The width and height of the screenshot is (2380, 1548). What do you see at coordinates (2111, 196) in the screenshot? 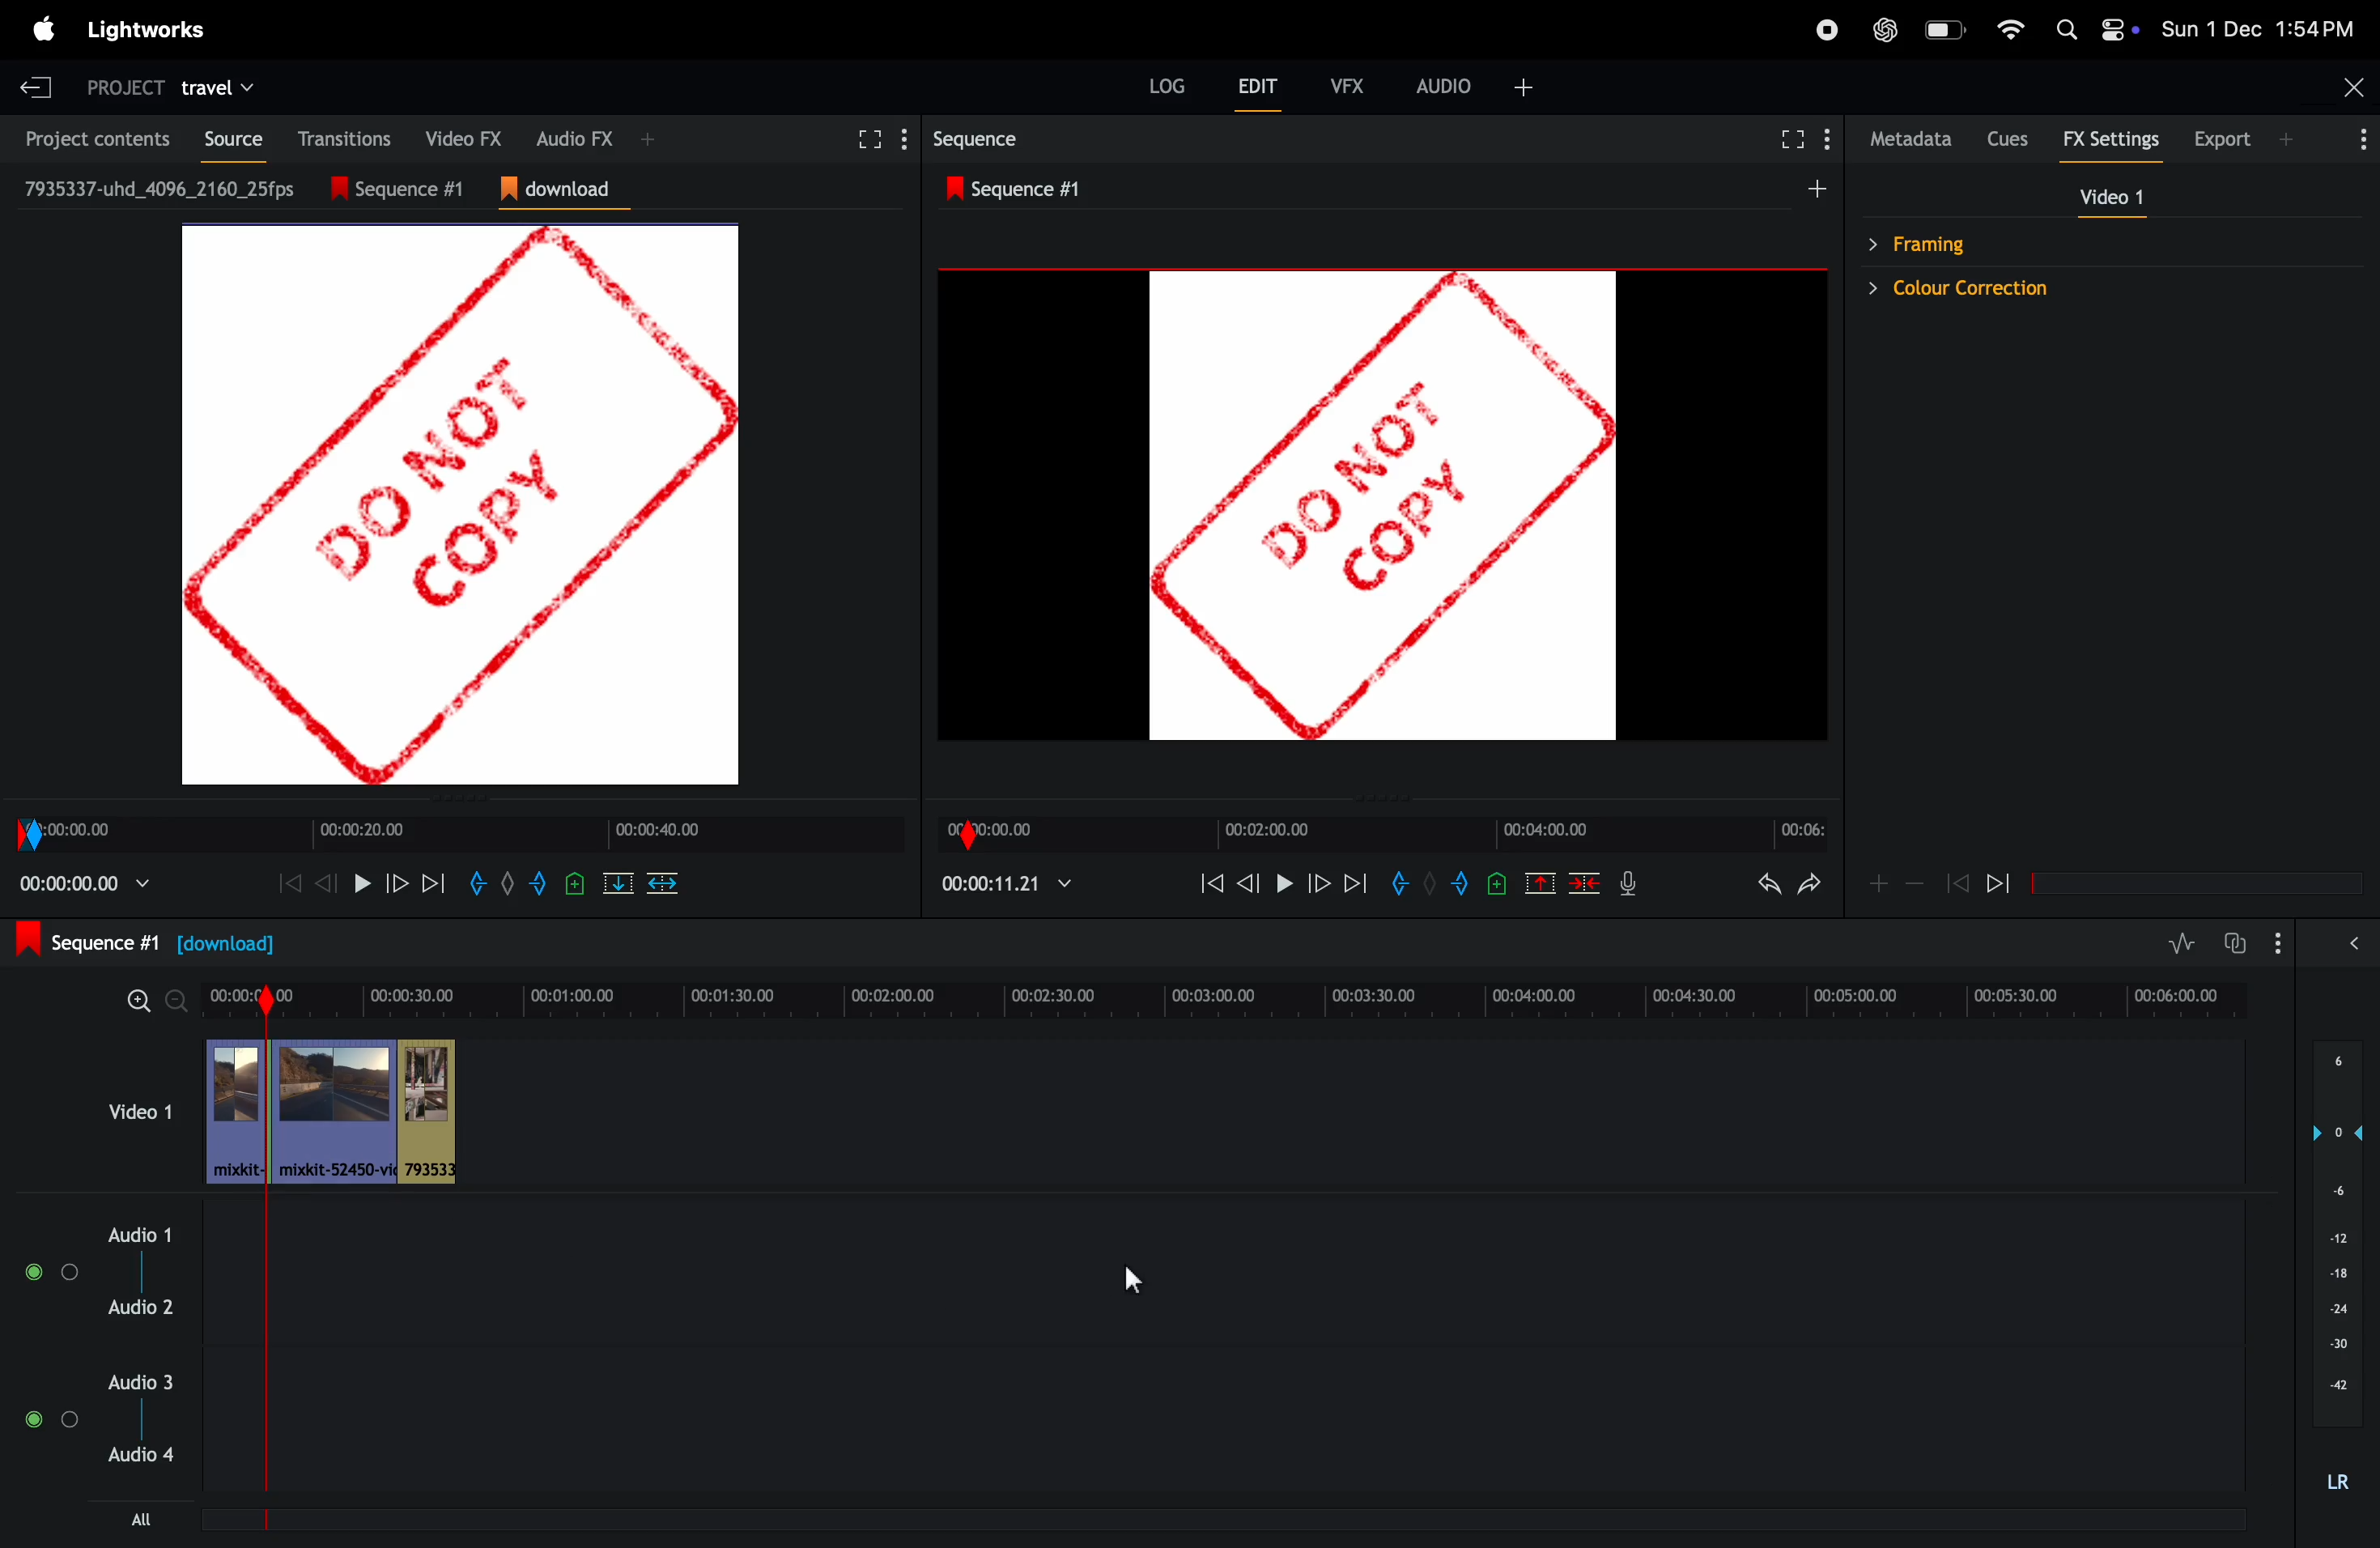
I see `video` at bounding box center [2111, 196].